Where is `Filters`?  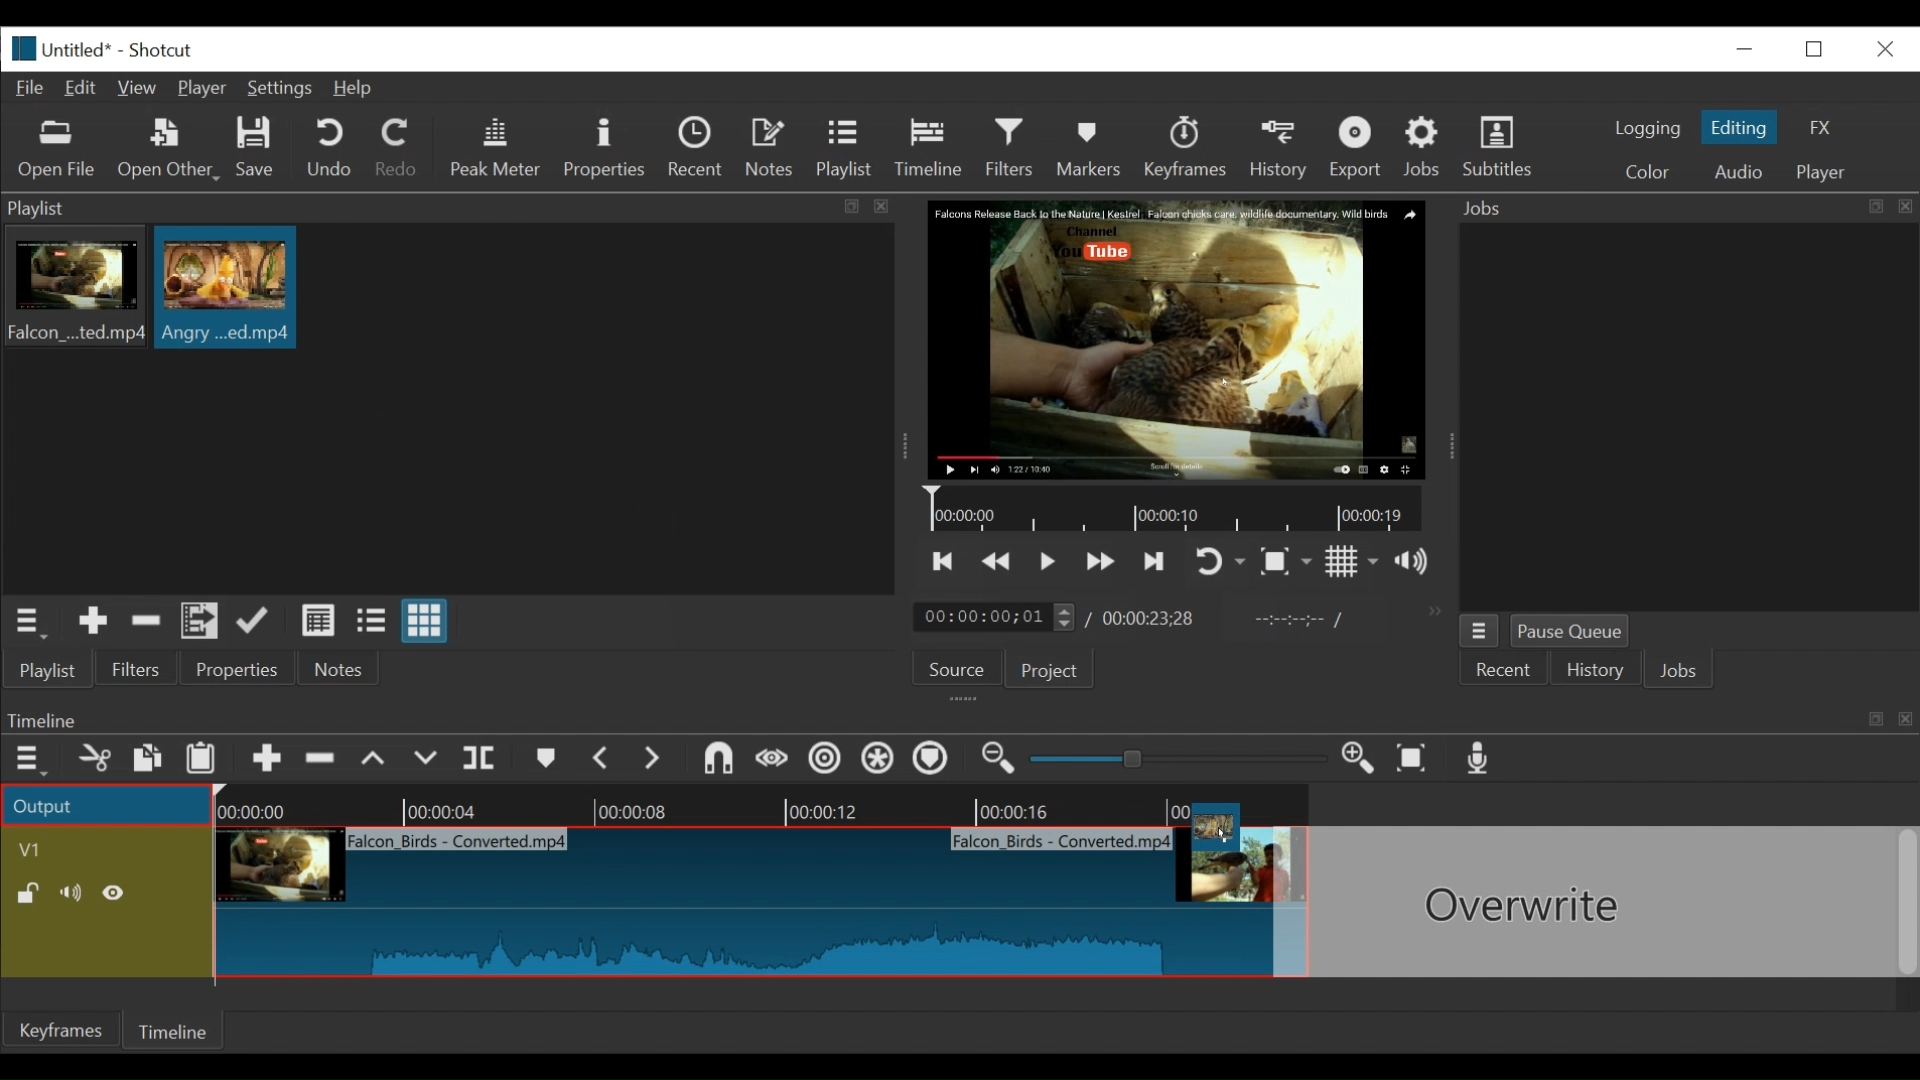 Filters is located at coordinates (137, 670).